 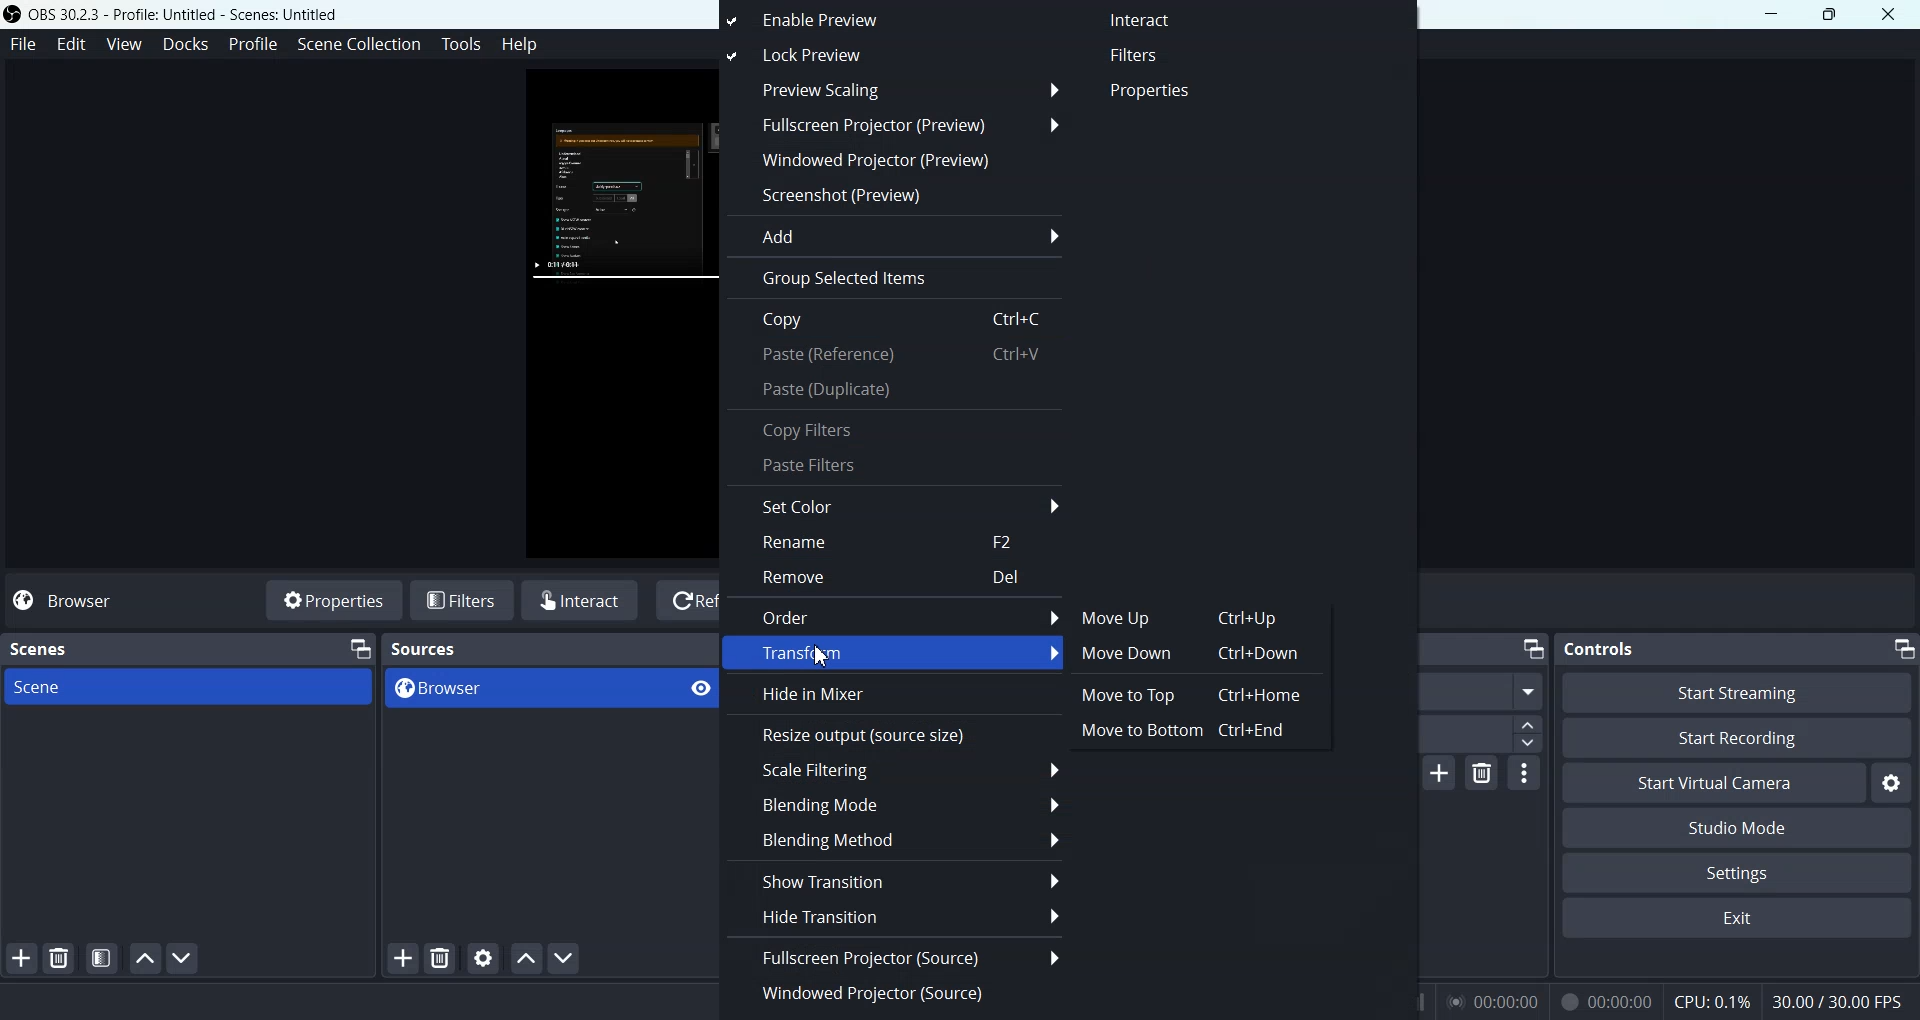 What do you see at coordinates (184, 958) in the screenshot?
I see `Move Scene Down` at bounding box center [184, 958].